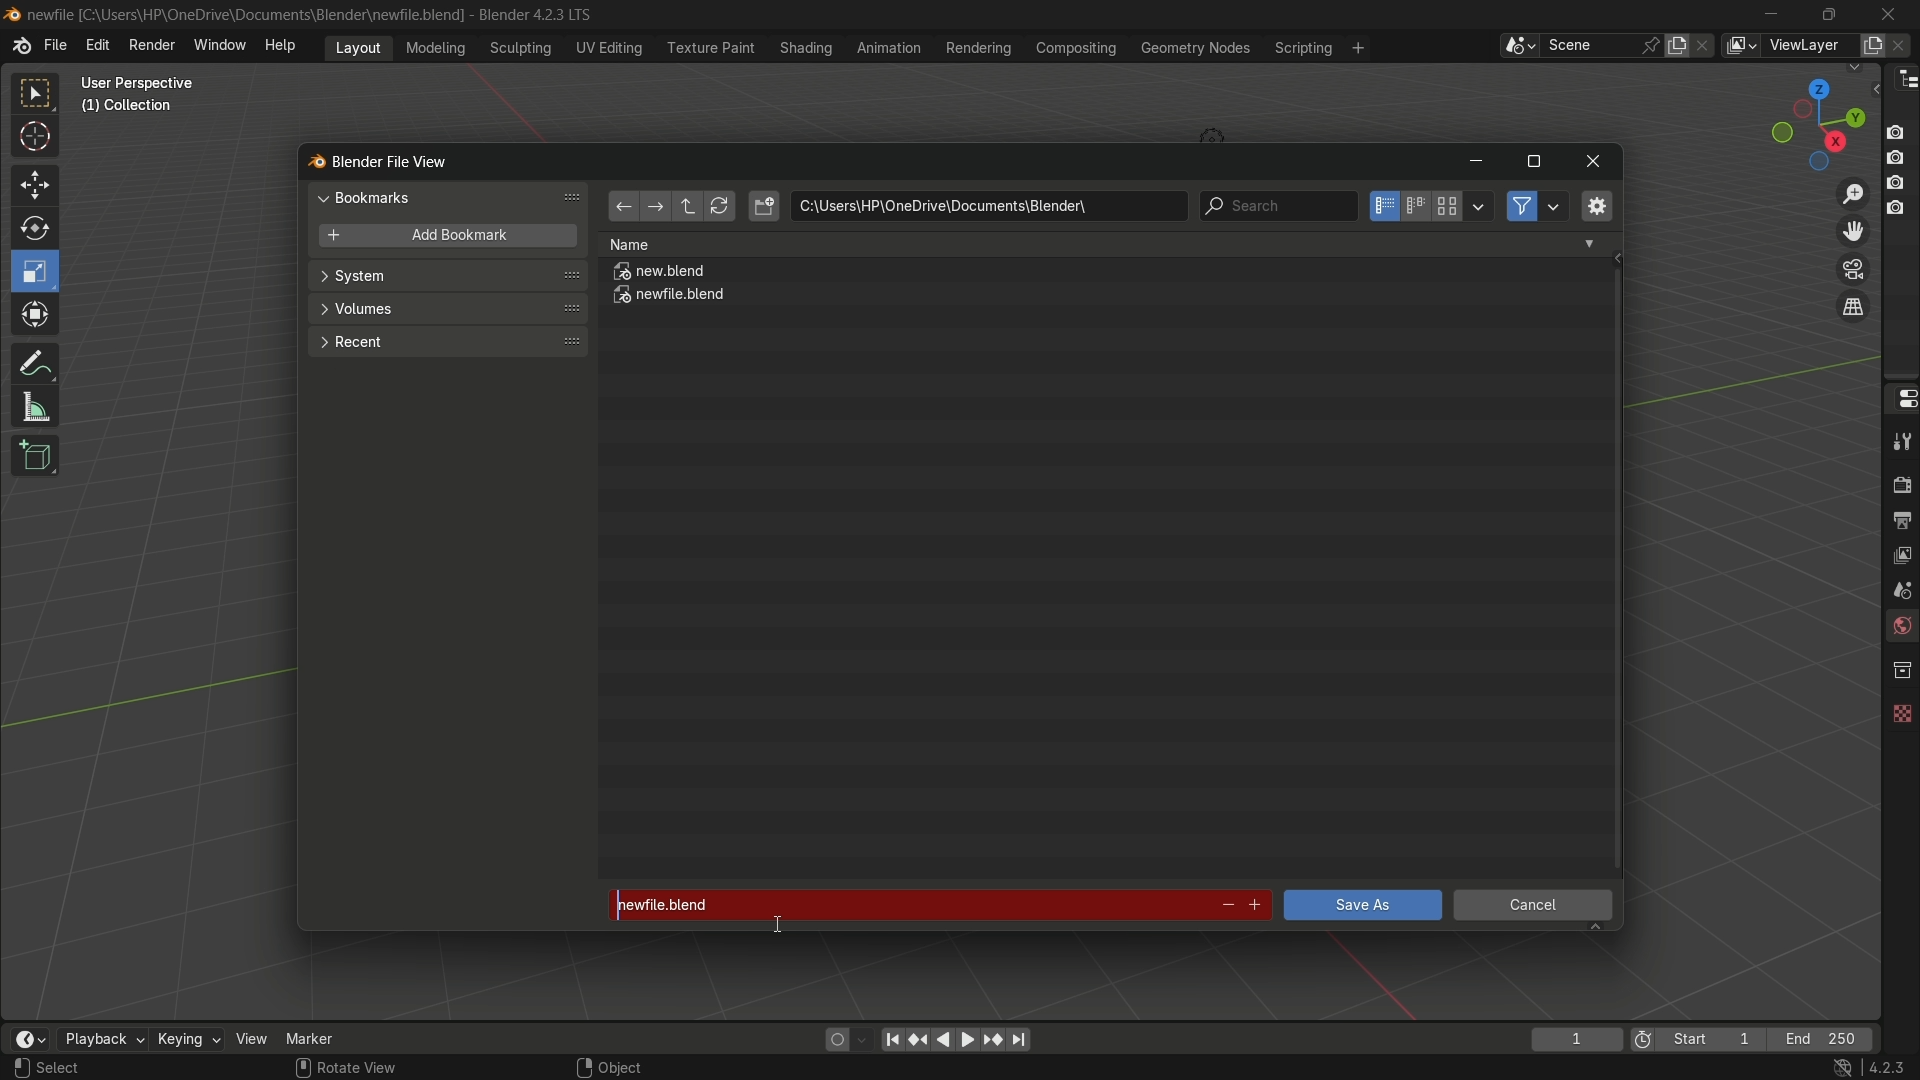  Describe the element at coordinates (1519, 46) in the screenshot. I see `browse scenes` at that location.